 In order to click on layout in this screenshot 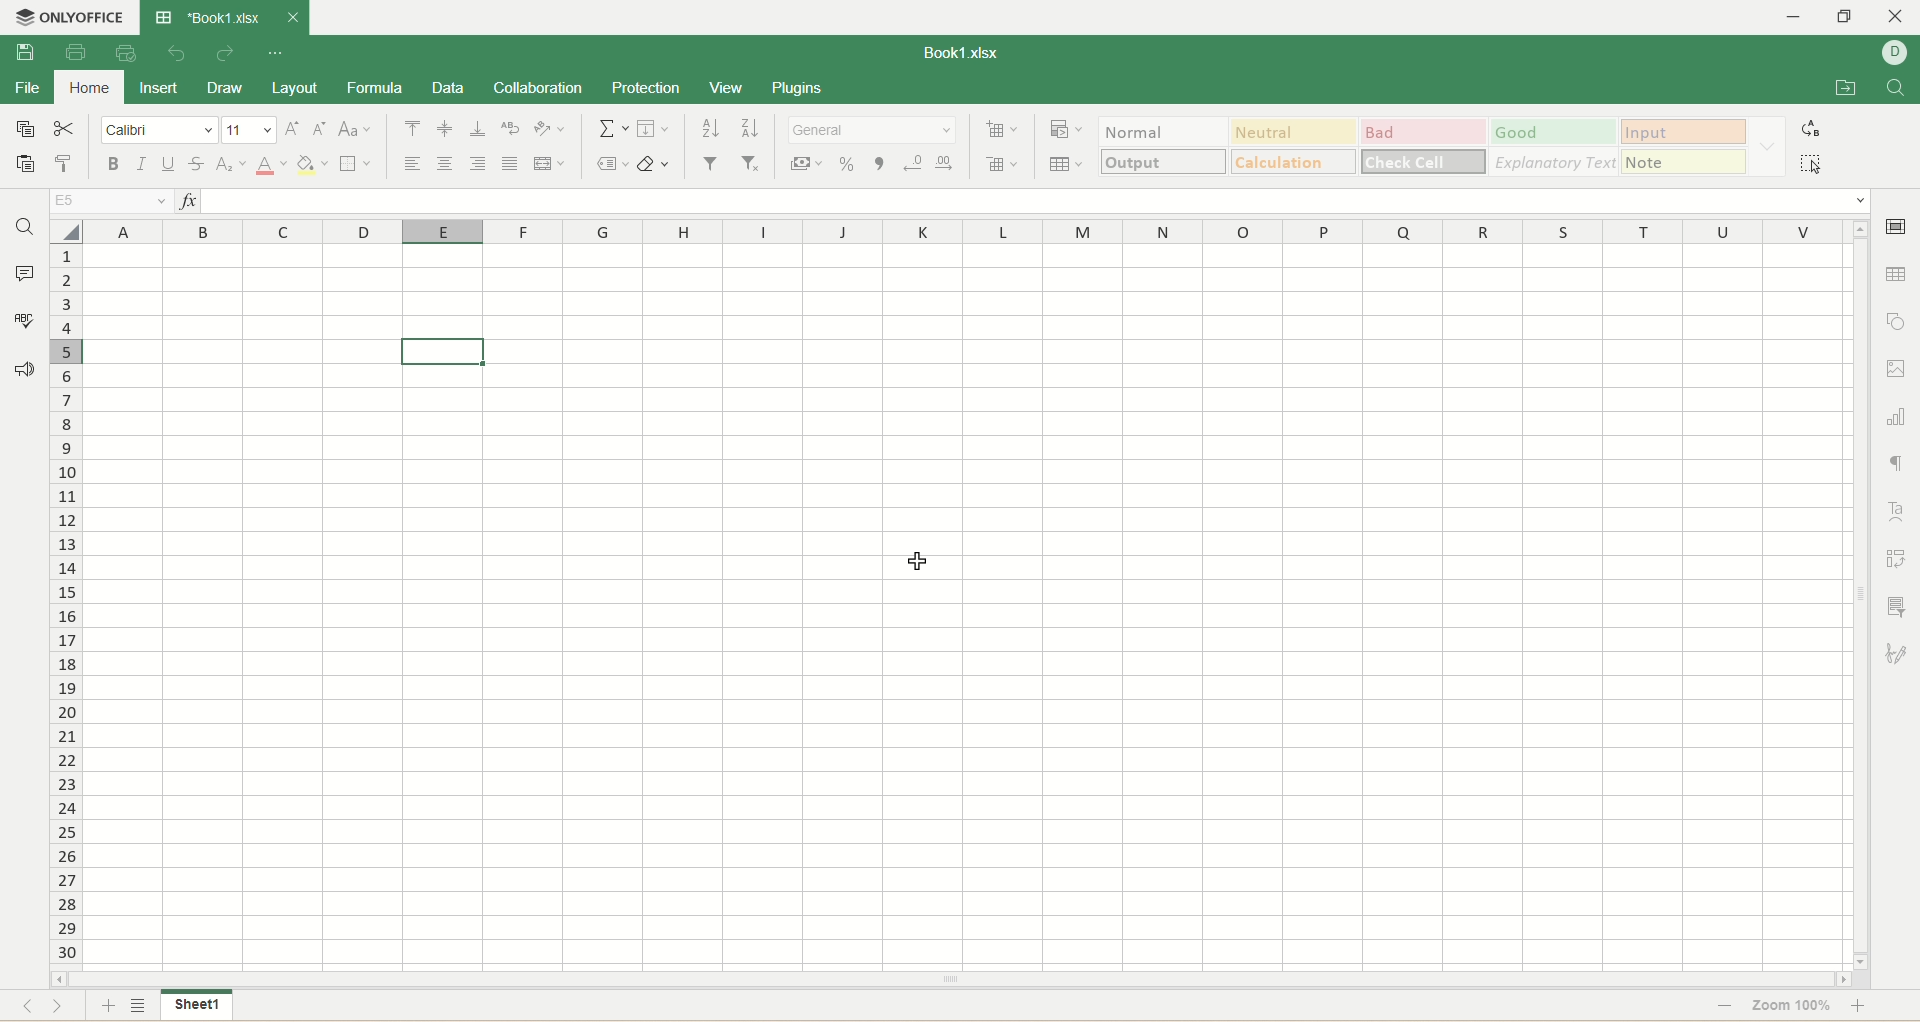, I will do `click(296, 90)`.